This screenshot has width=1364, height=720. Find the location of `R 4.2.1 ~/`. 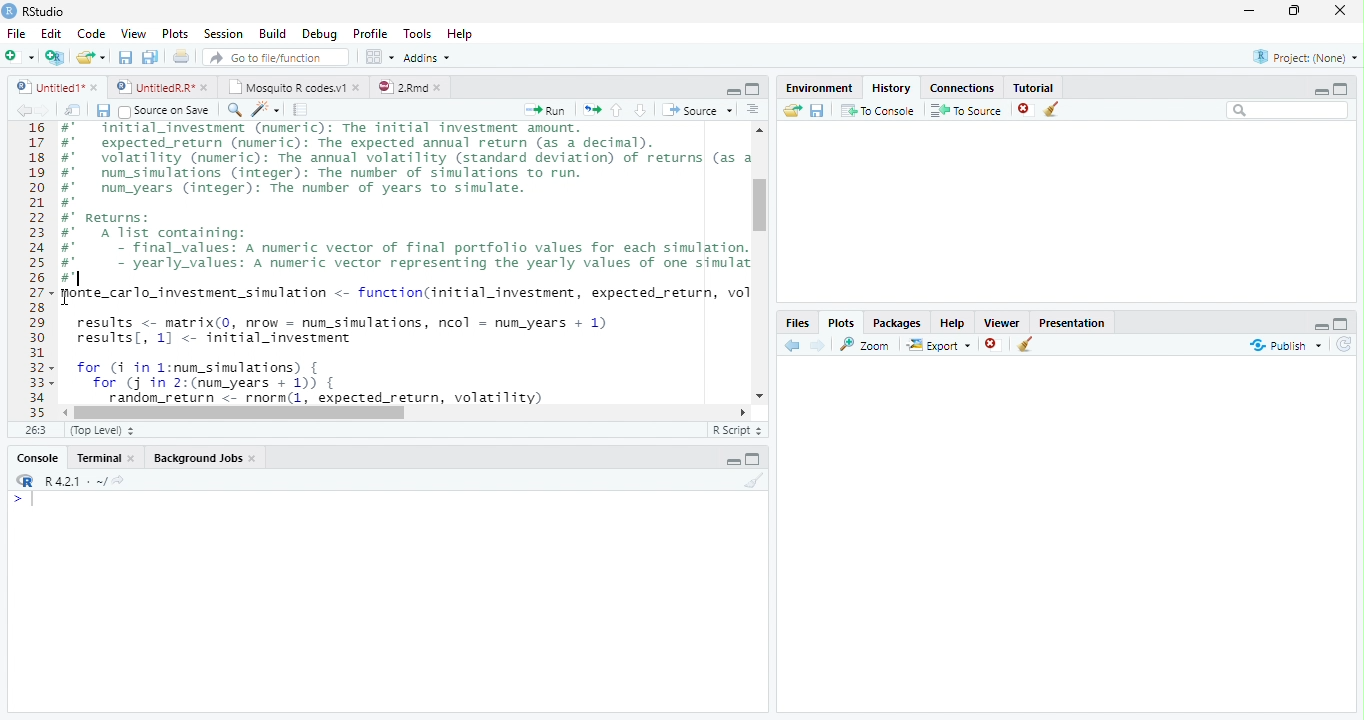

R 4.2.1 ~/ is located at coordinates (67, 479).